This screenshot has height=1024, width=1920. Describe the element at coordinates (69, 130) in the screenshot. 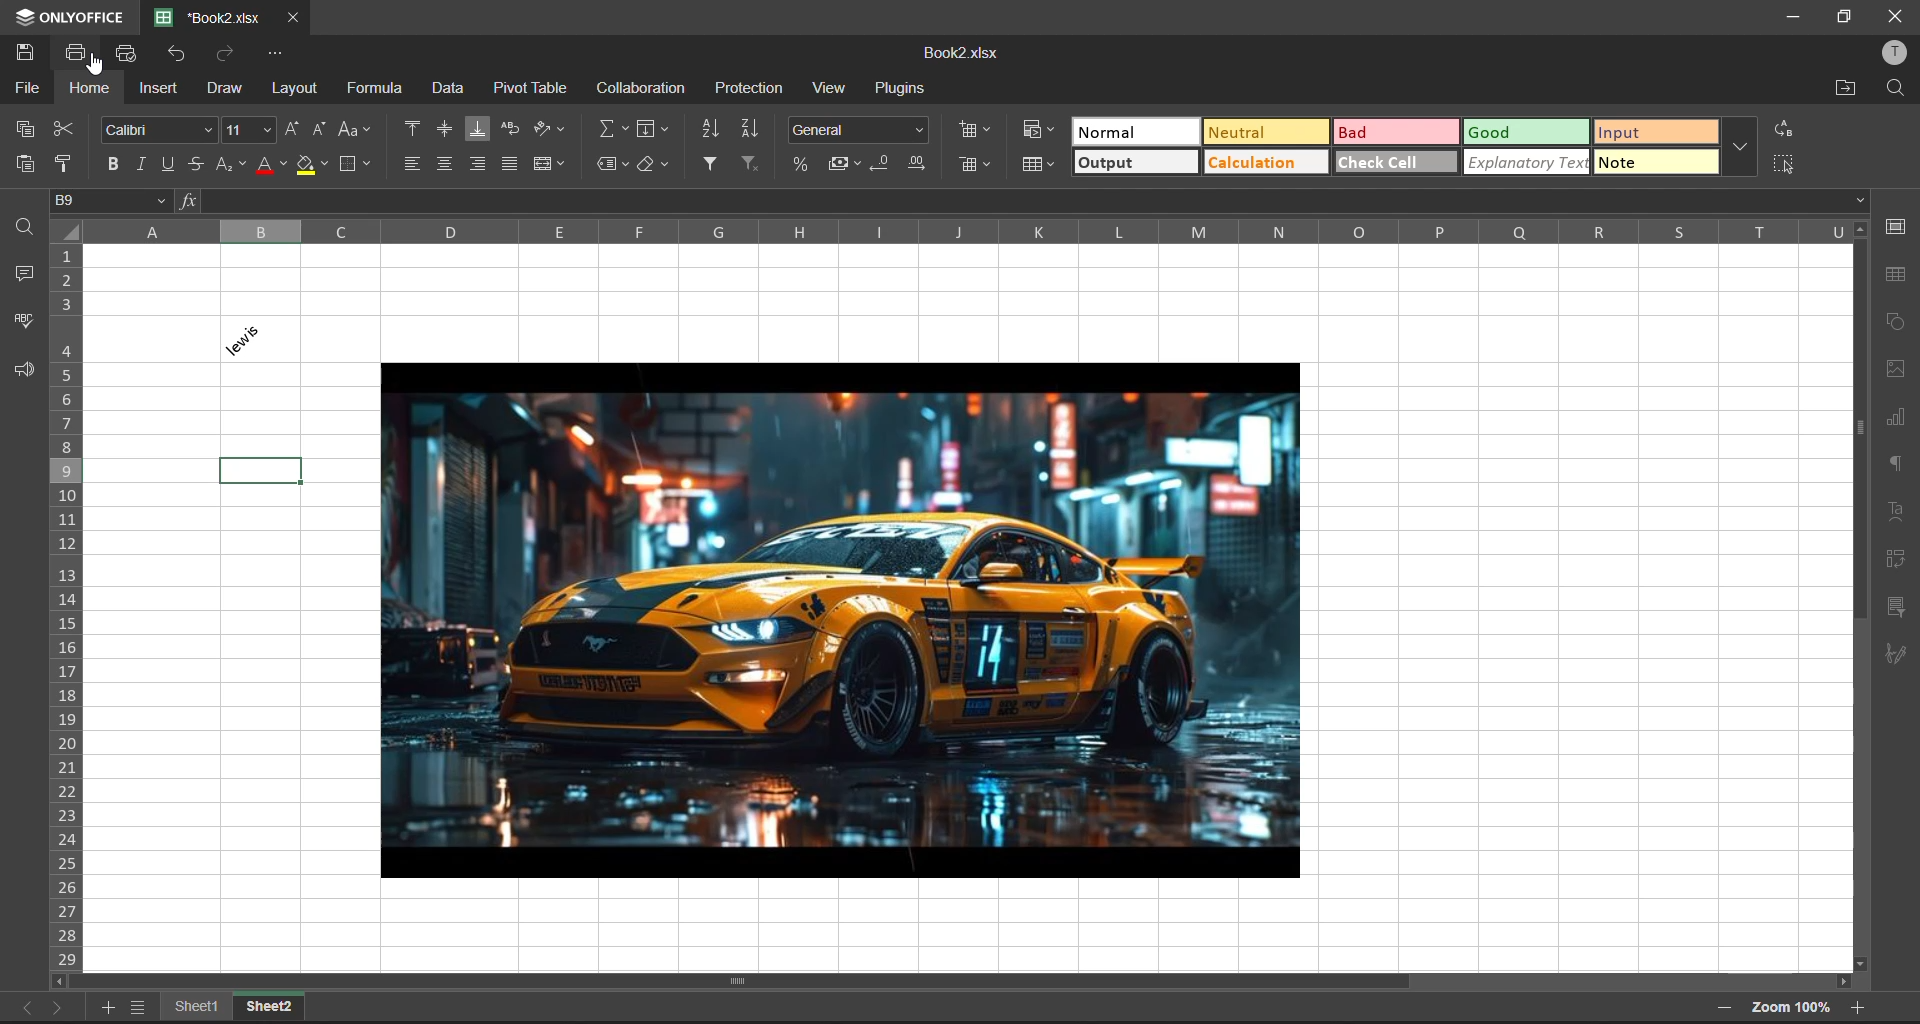

I see `cut` at that location.